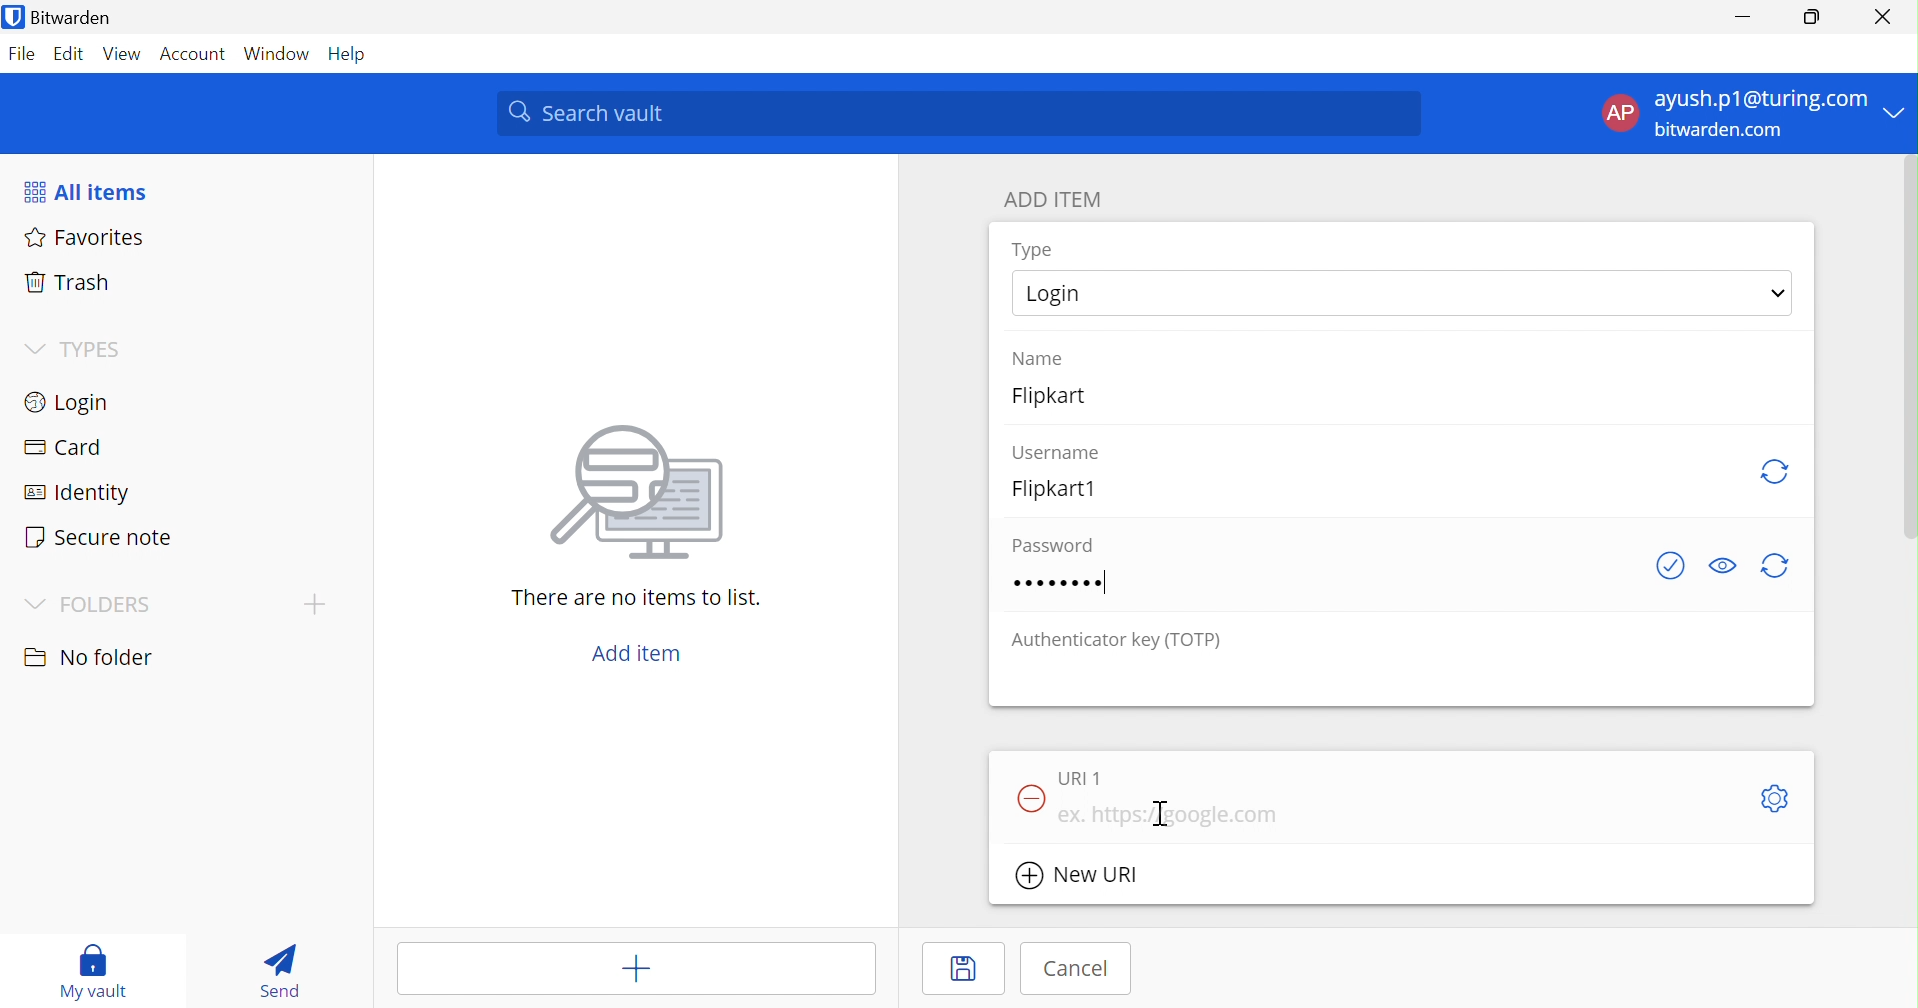 Image resolution: width=1918 pixels, height=1008 pixels. Describe the element at coordinates (1776, 567) in the screenshot. I see `generate password` at that location.